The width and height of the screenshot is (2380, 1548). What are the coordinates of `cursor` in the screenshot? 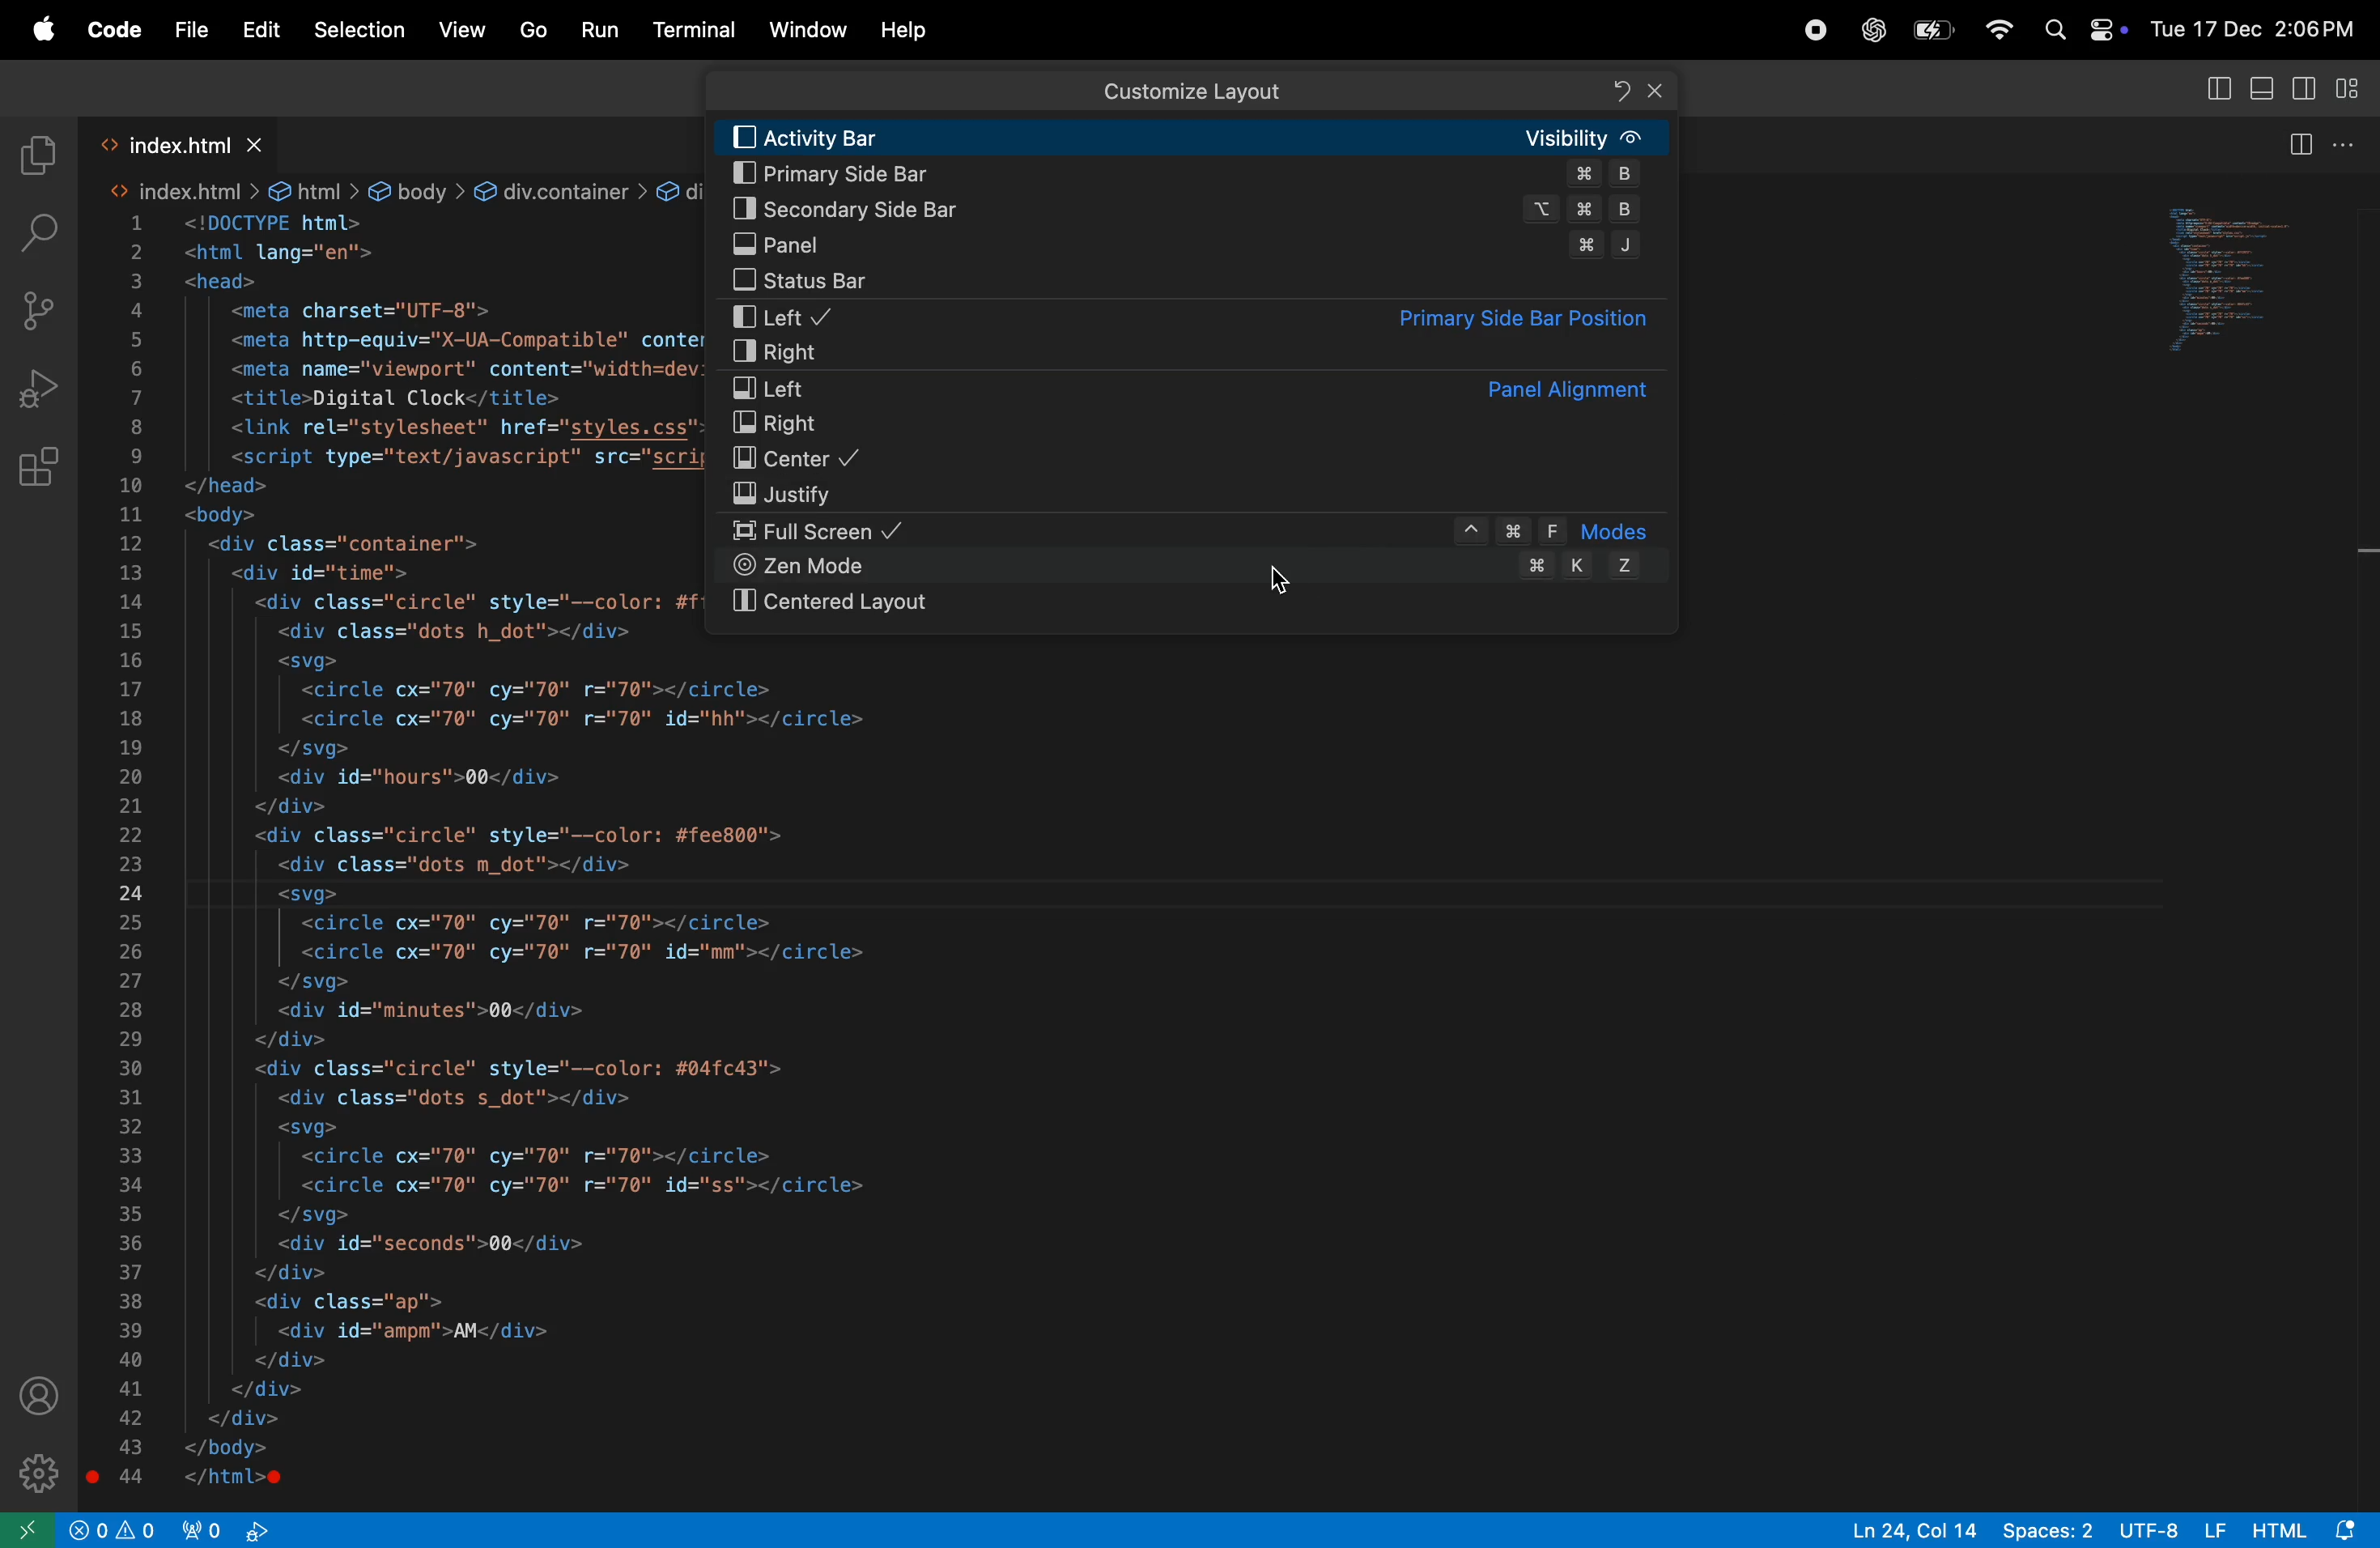 It's located at (1284, 584).